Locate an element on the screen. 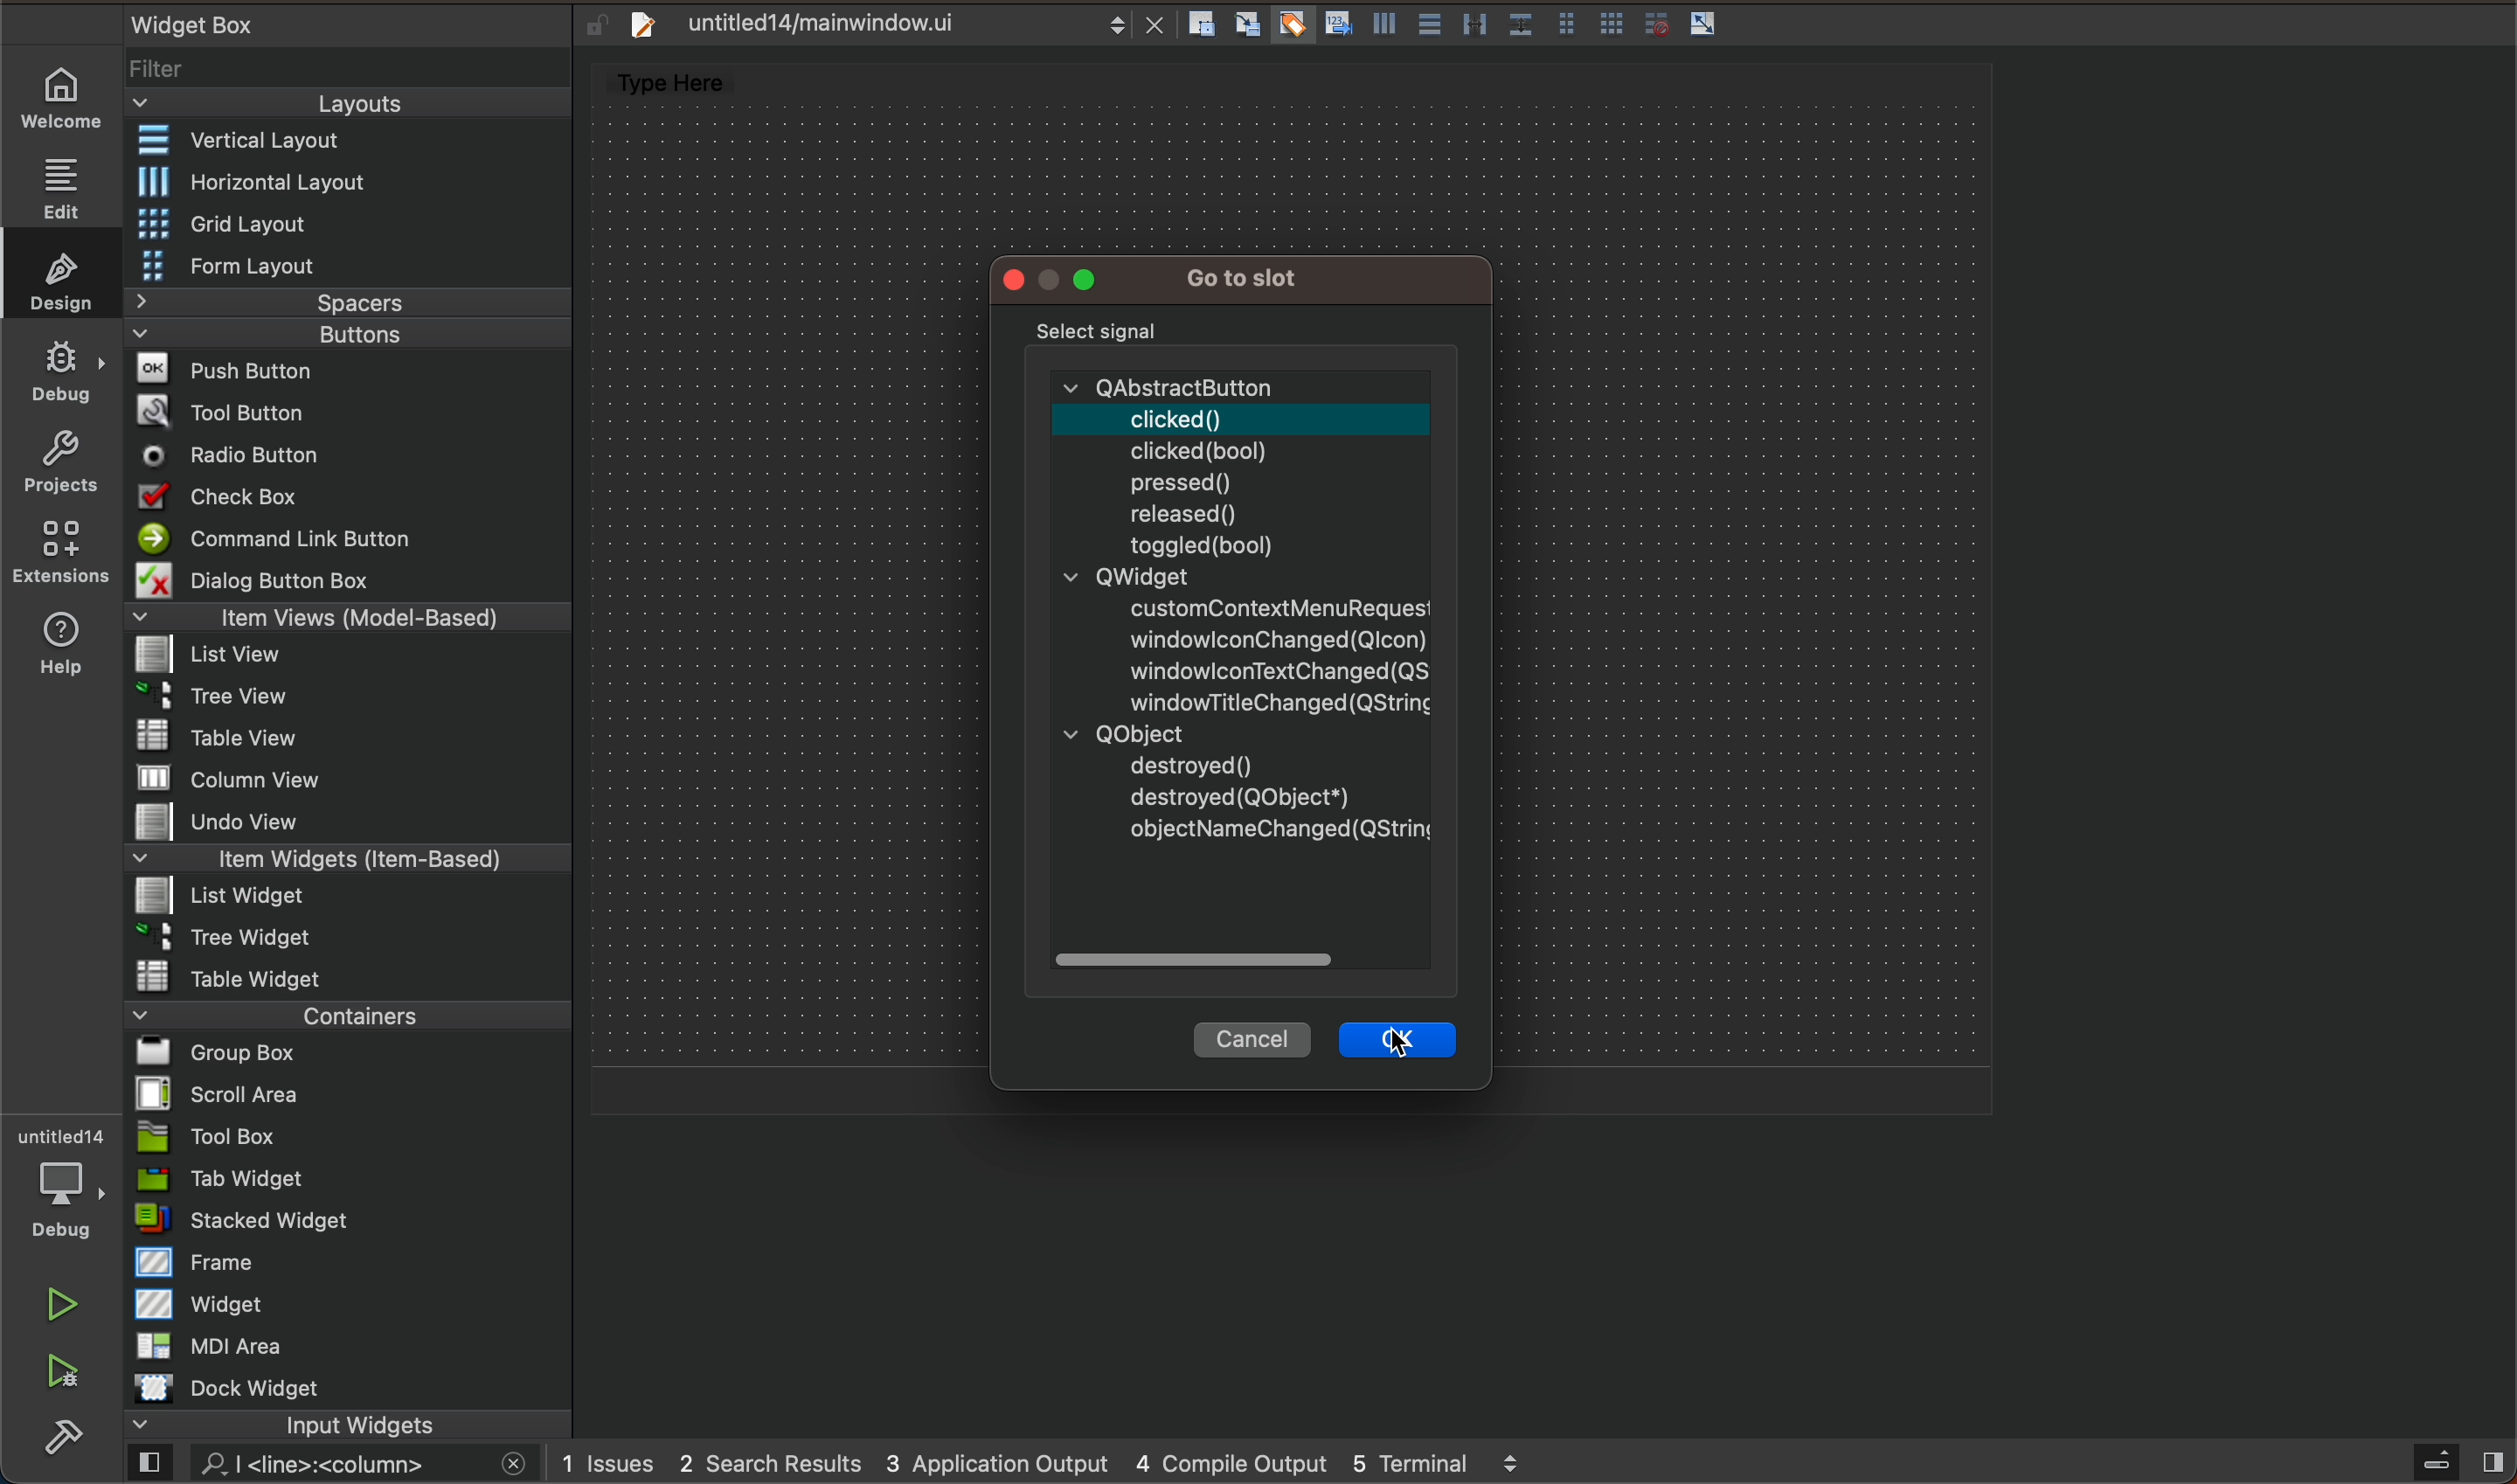  tool button is located at coordinates (359, 412).